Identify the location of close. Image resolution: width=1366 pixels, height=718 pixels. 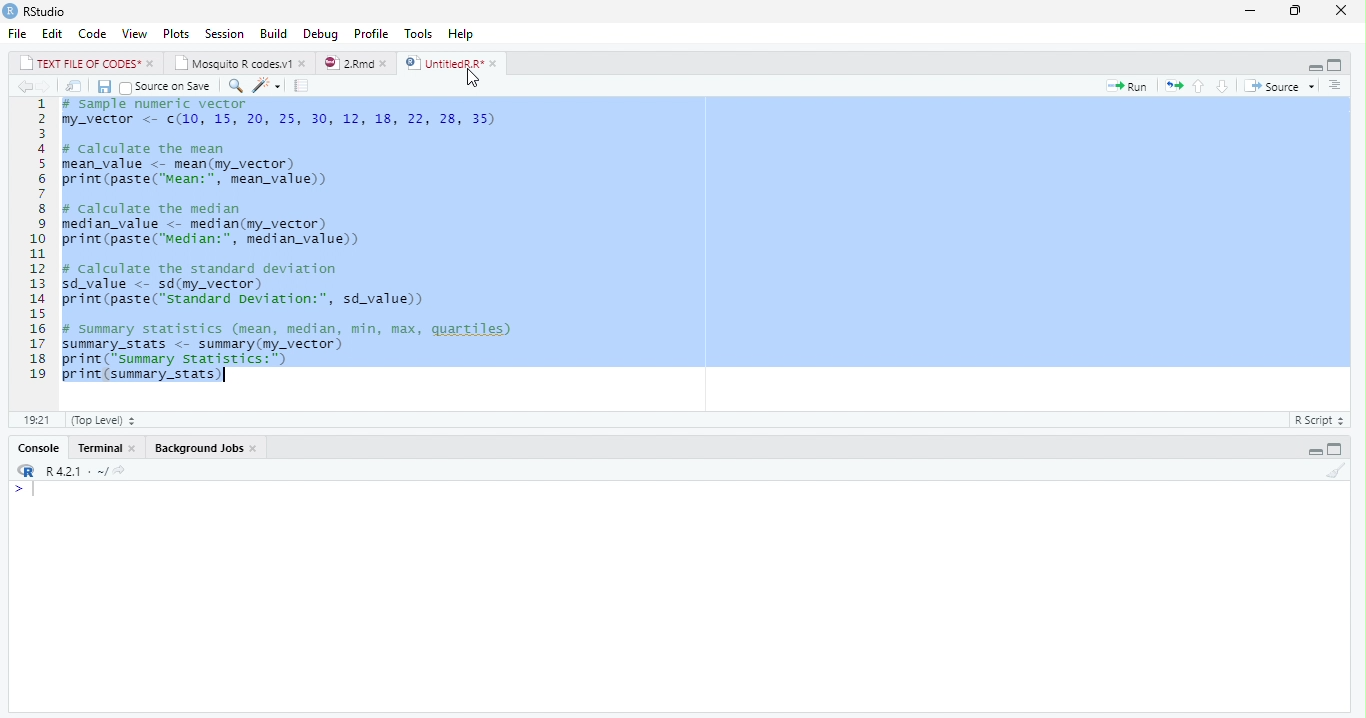
(304, 64).